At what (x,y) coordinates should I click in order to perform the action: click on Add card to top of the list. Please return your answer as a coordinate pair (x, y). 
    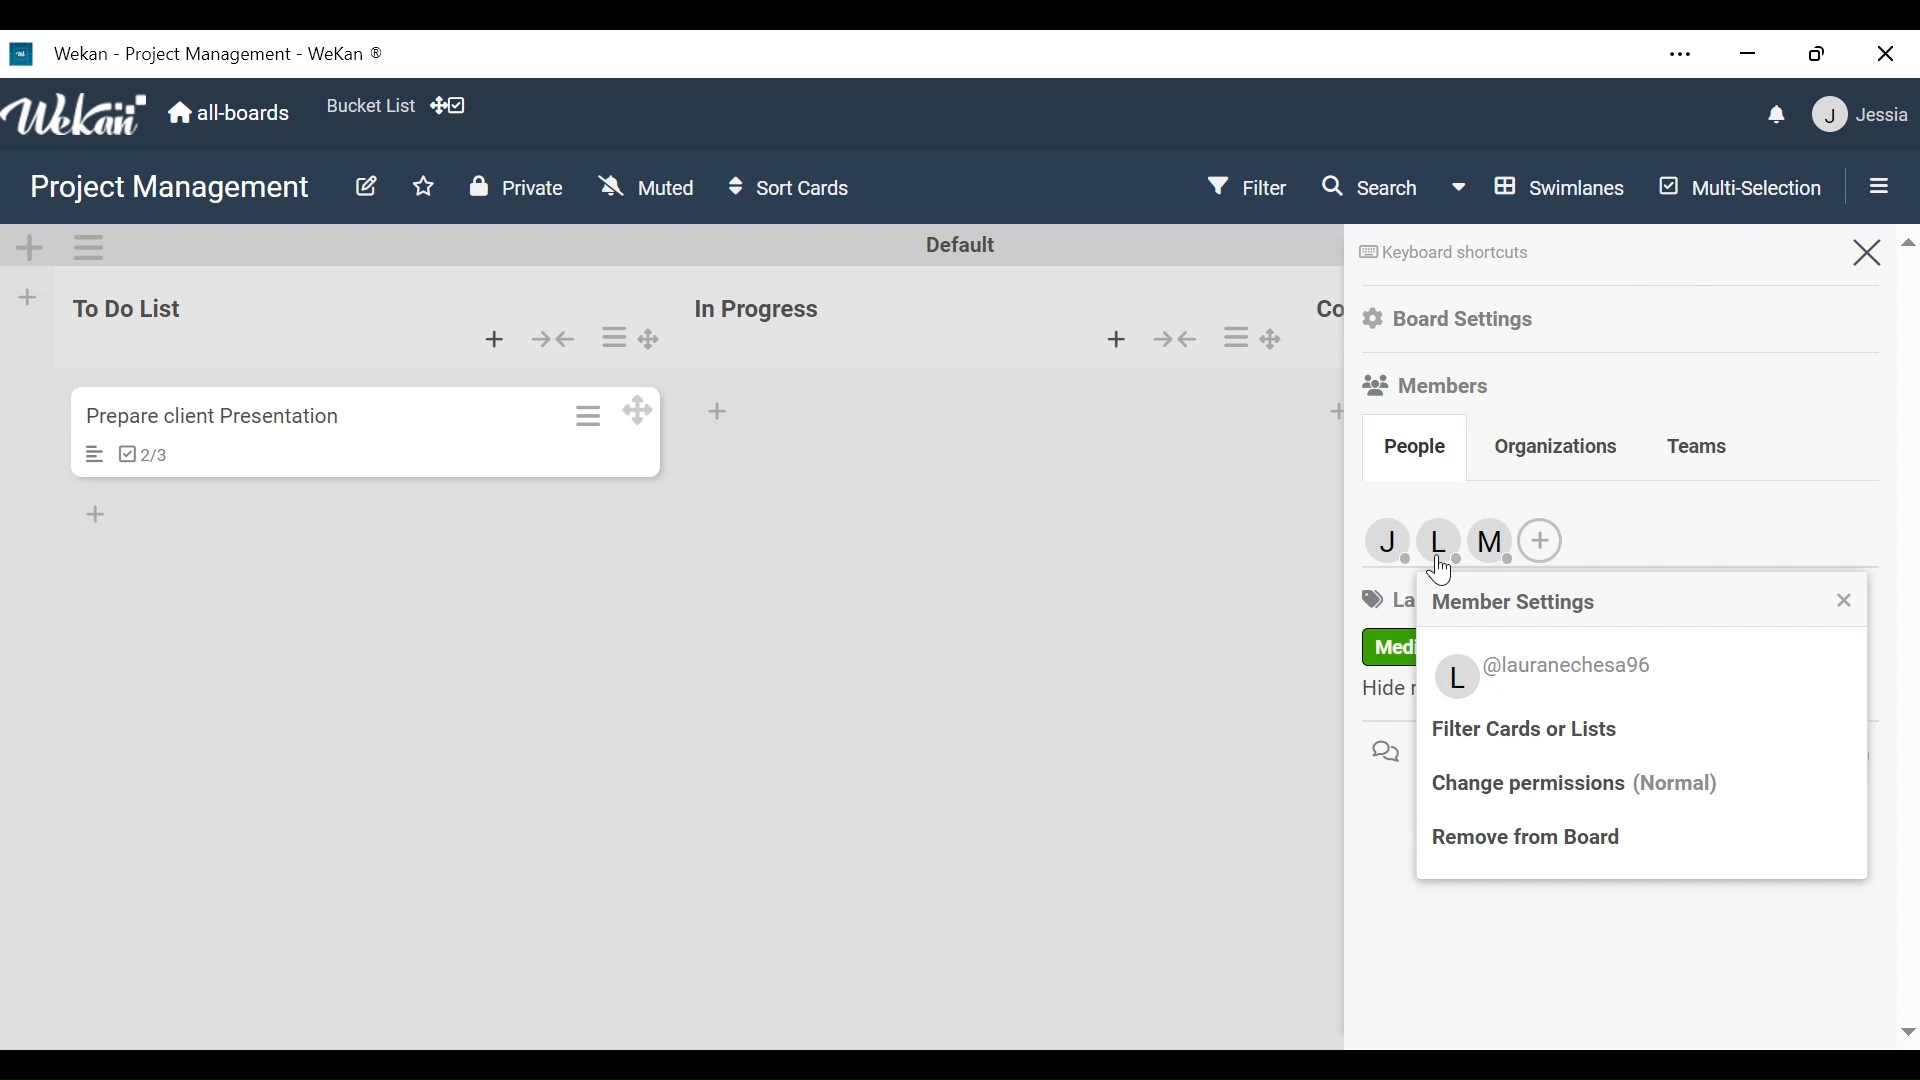
    Looking at the image, I should click on (1340, 411).